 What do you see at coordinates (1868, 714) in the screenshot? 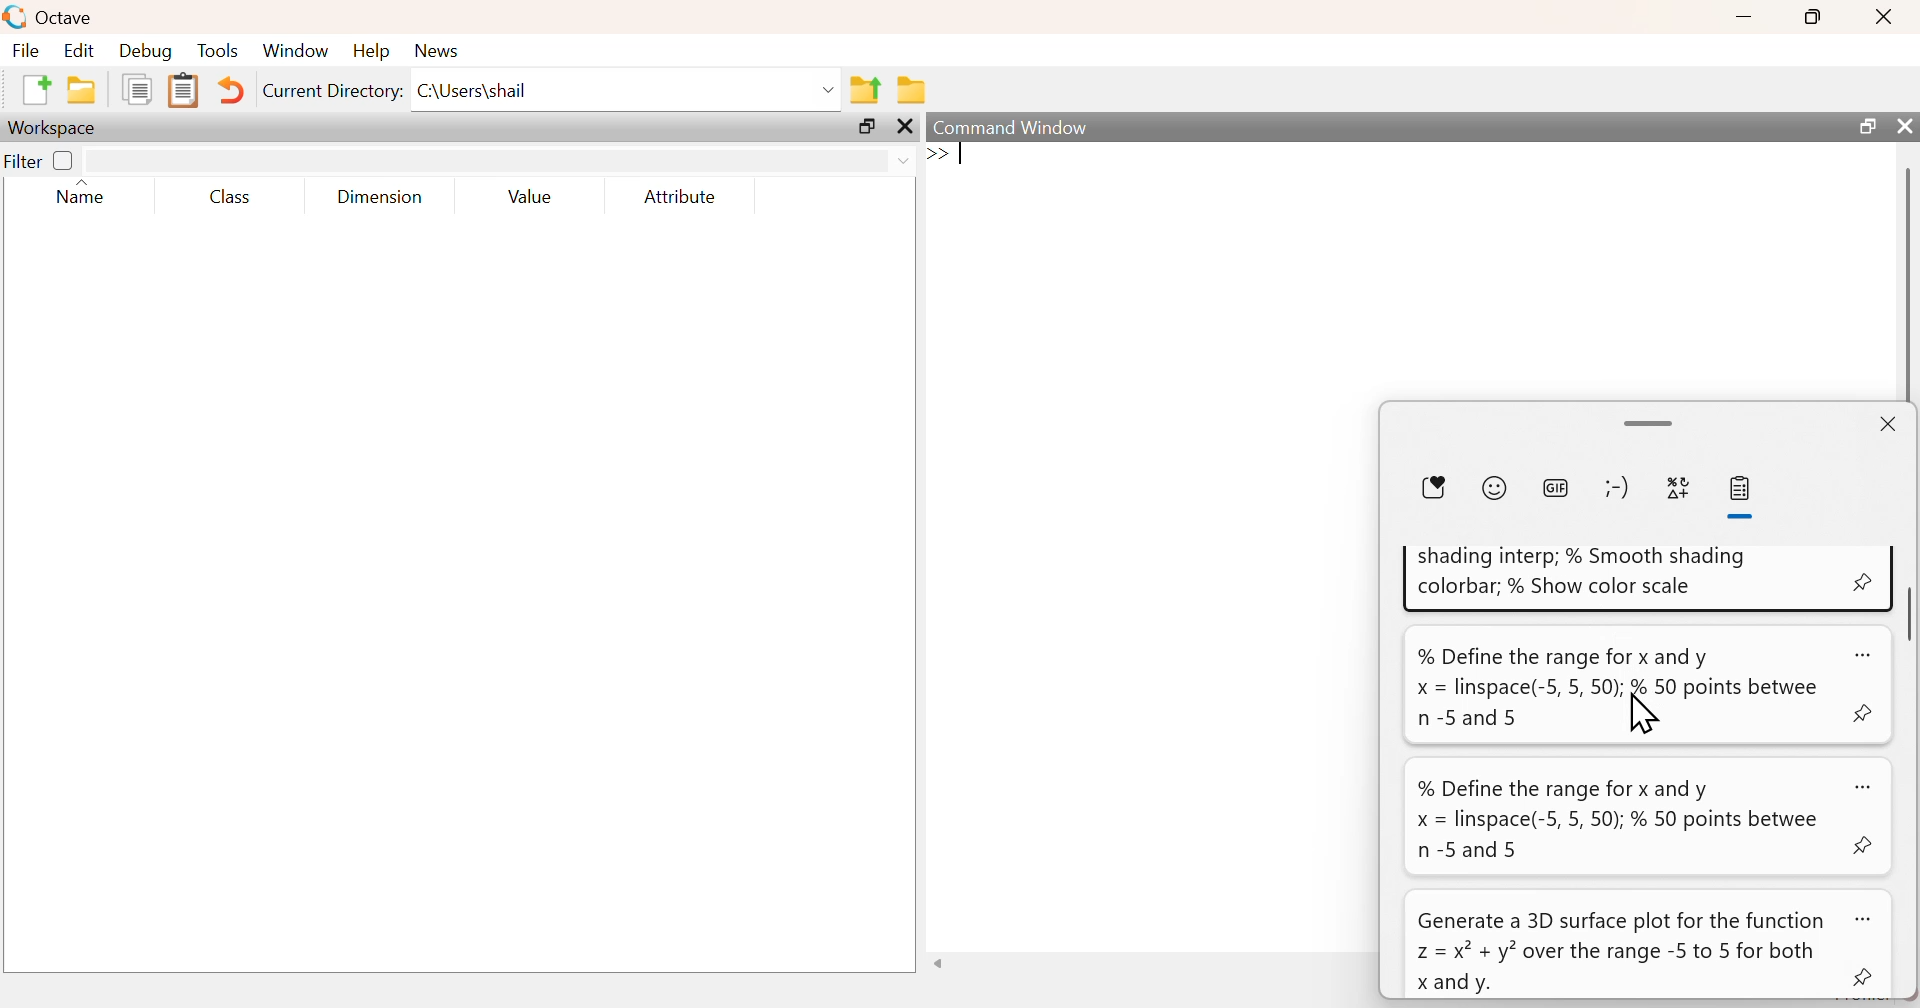
I see `pin` at bounding box center [1868, 714].